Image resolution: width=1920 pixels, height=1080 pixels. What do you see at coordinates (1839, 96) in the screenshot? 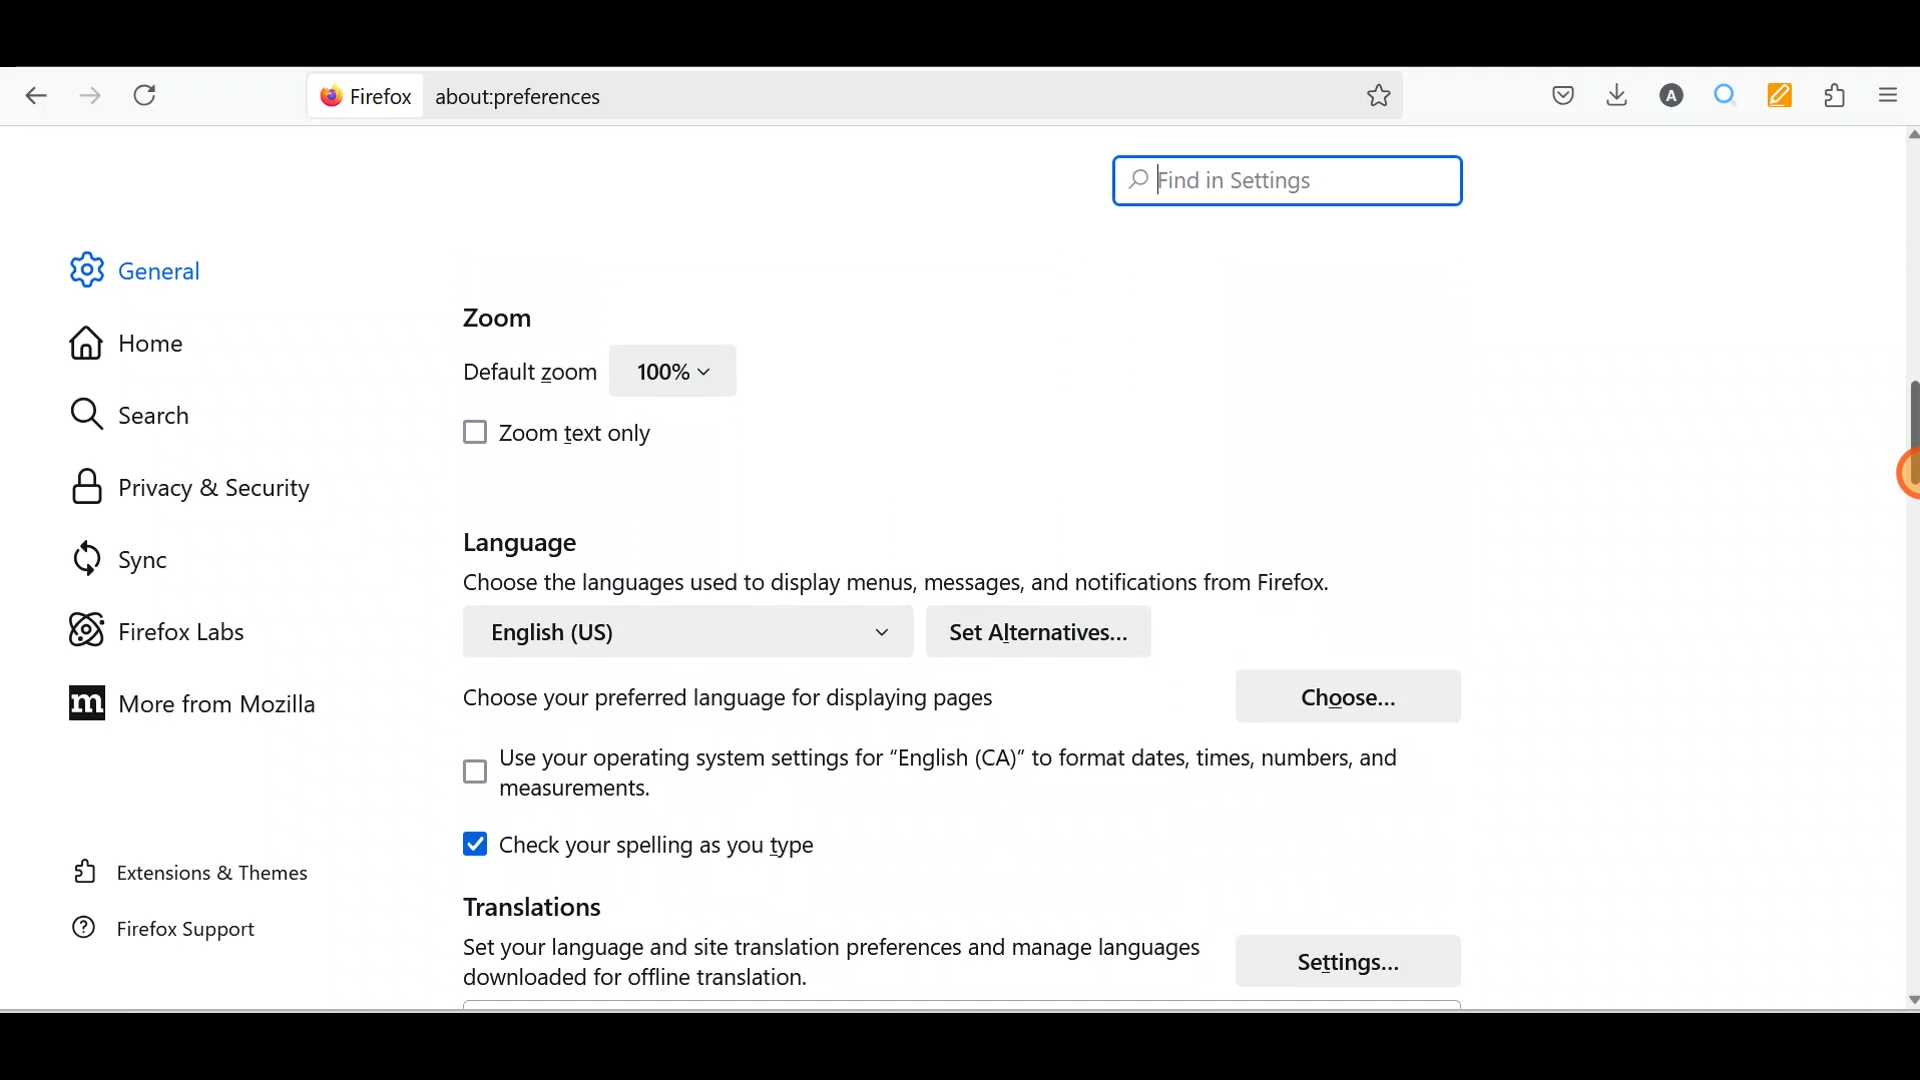
I see `Extensions` at bounding box center [1839, 96].